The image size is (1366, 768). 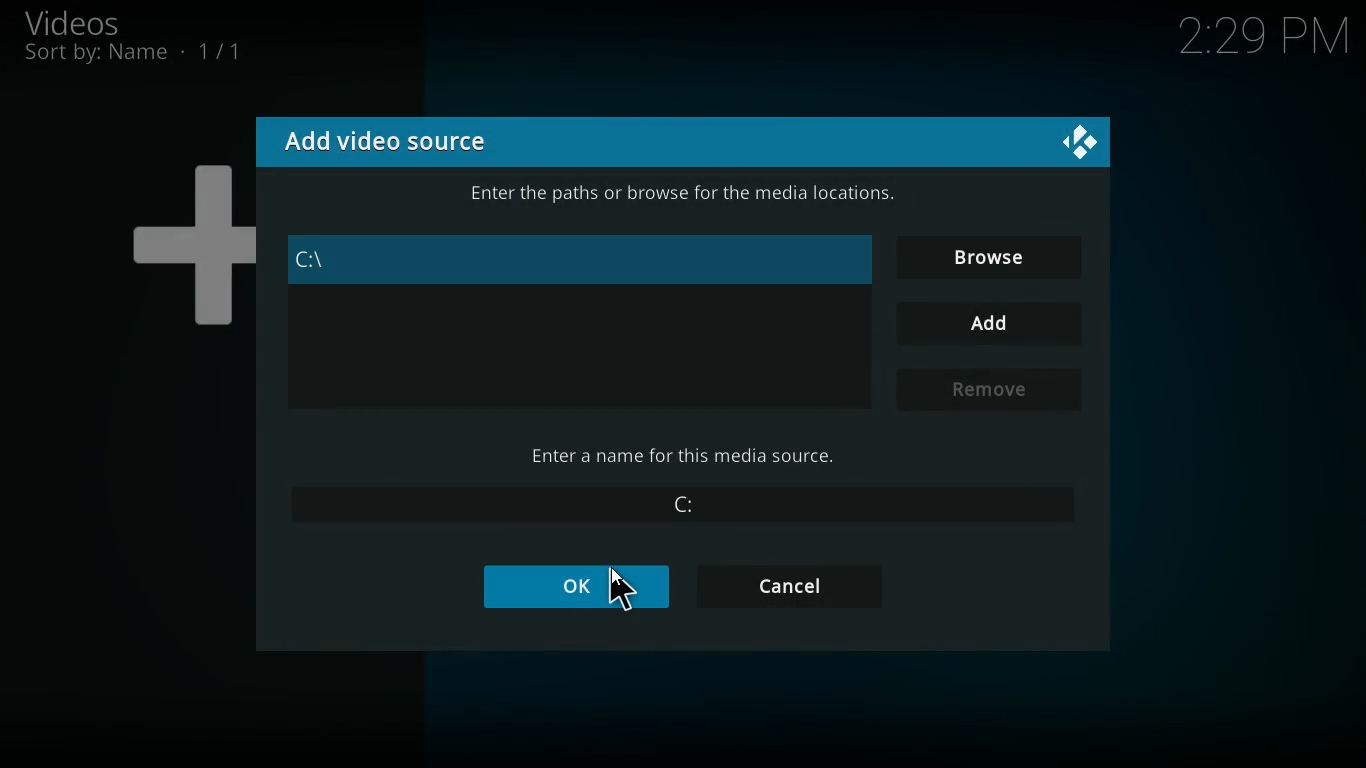 I want to click on Enter the paths or browse for the media locations., so click(x=687, y=196).